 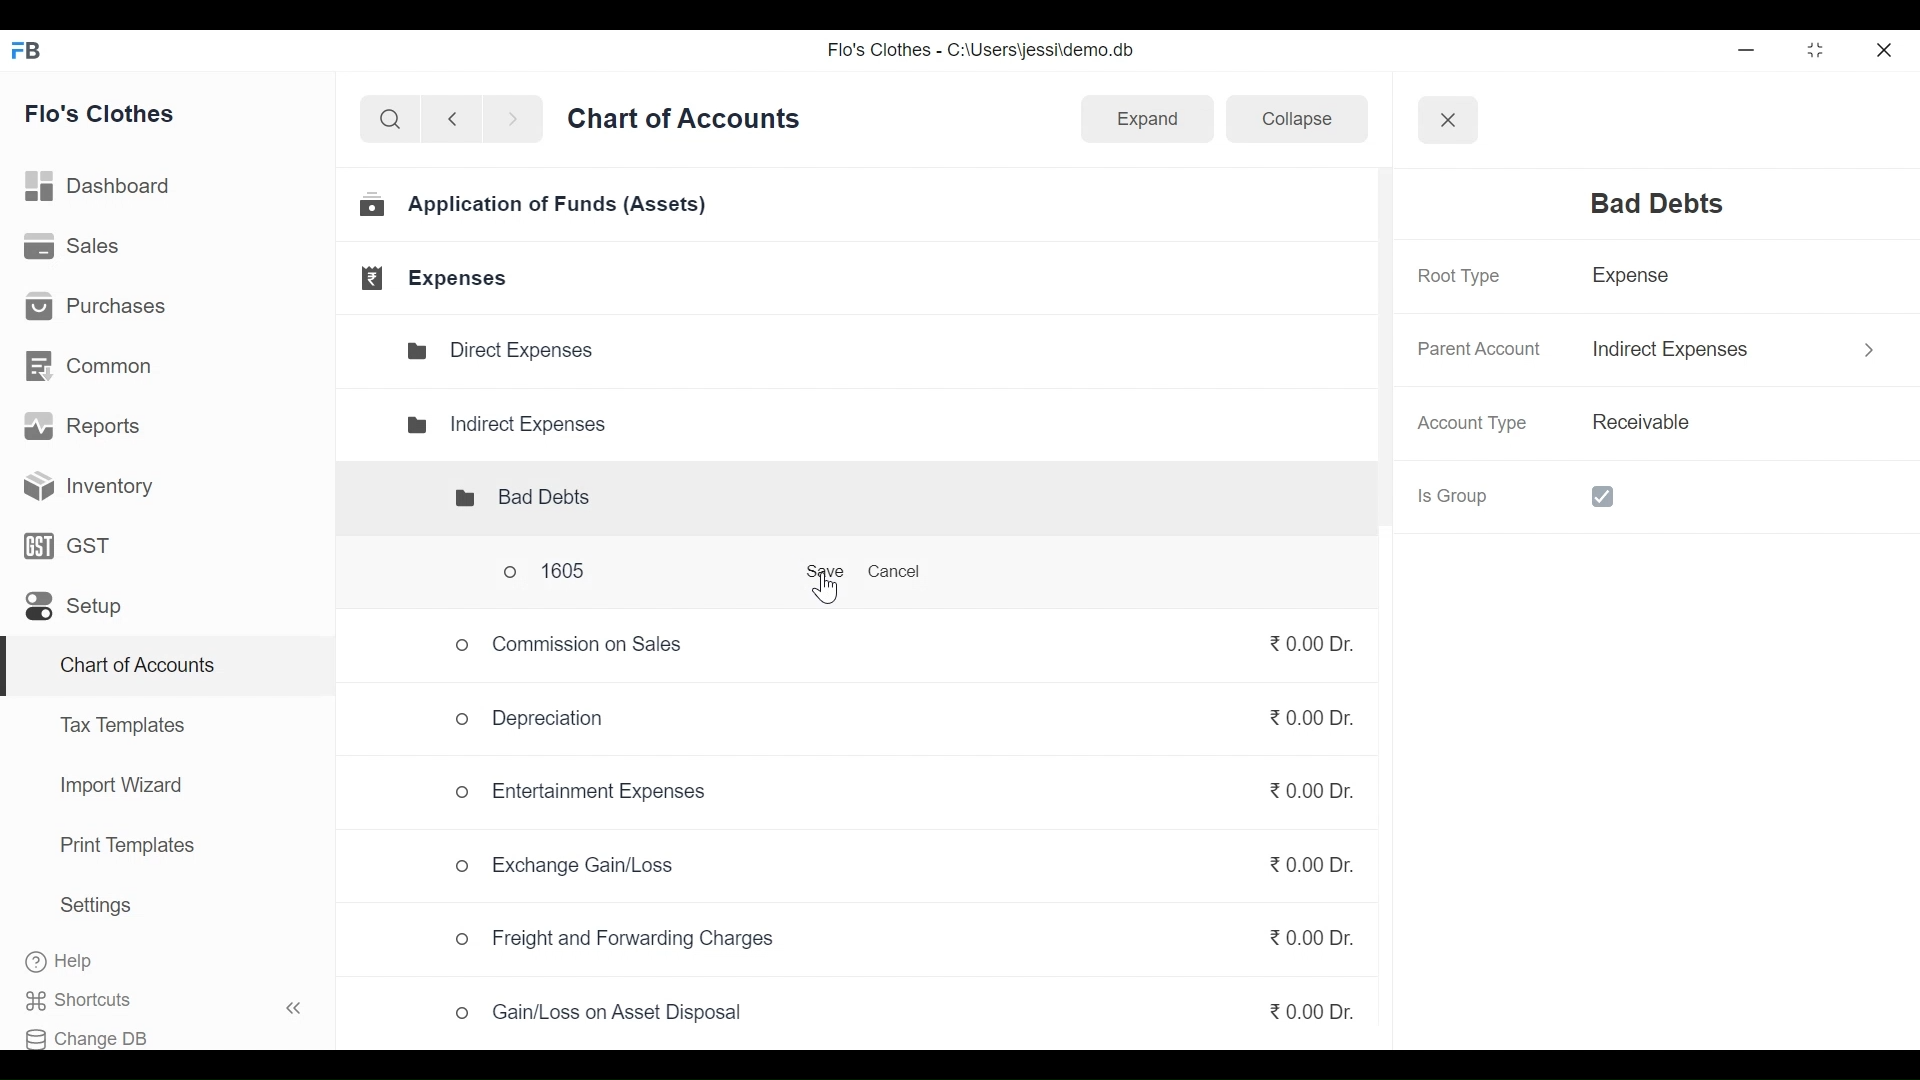 I want to click on Bad Debts, so click(x=1644, y=204).